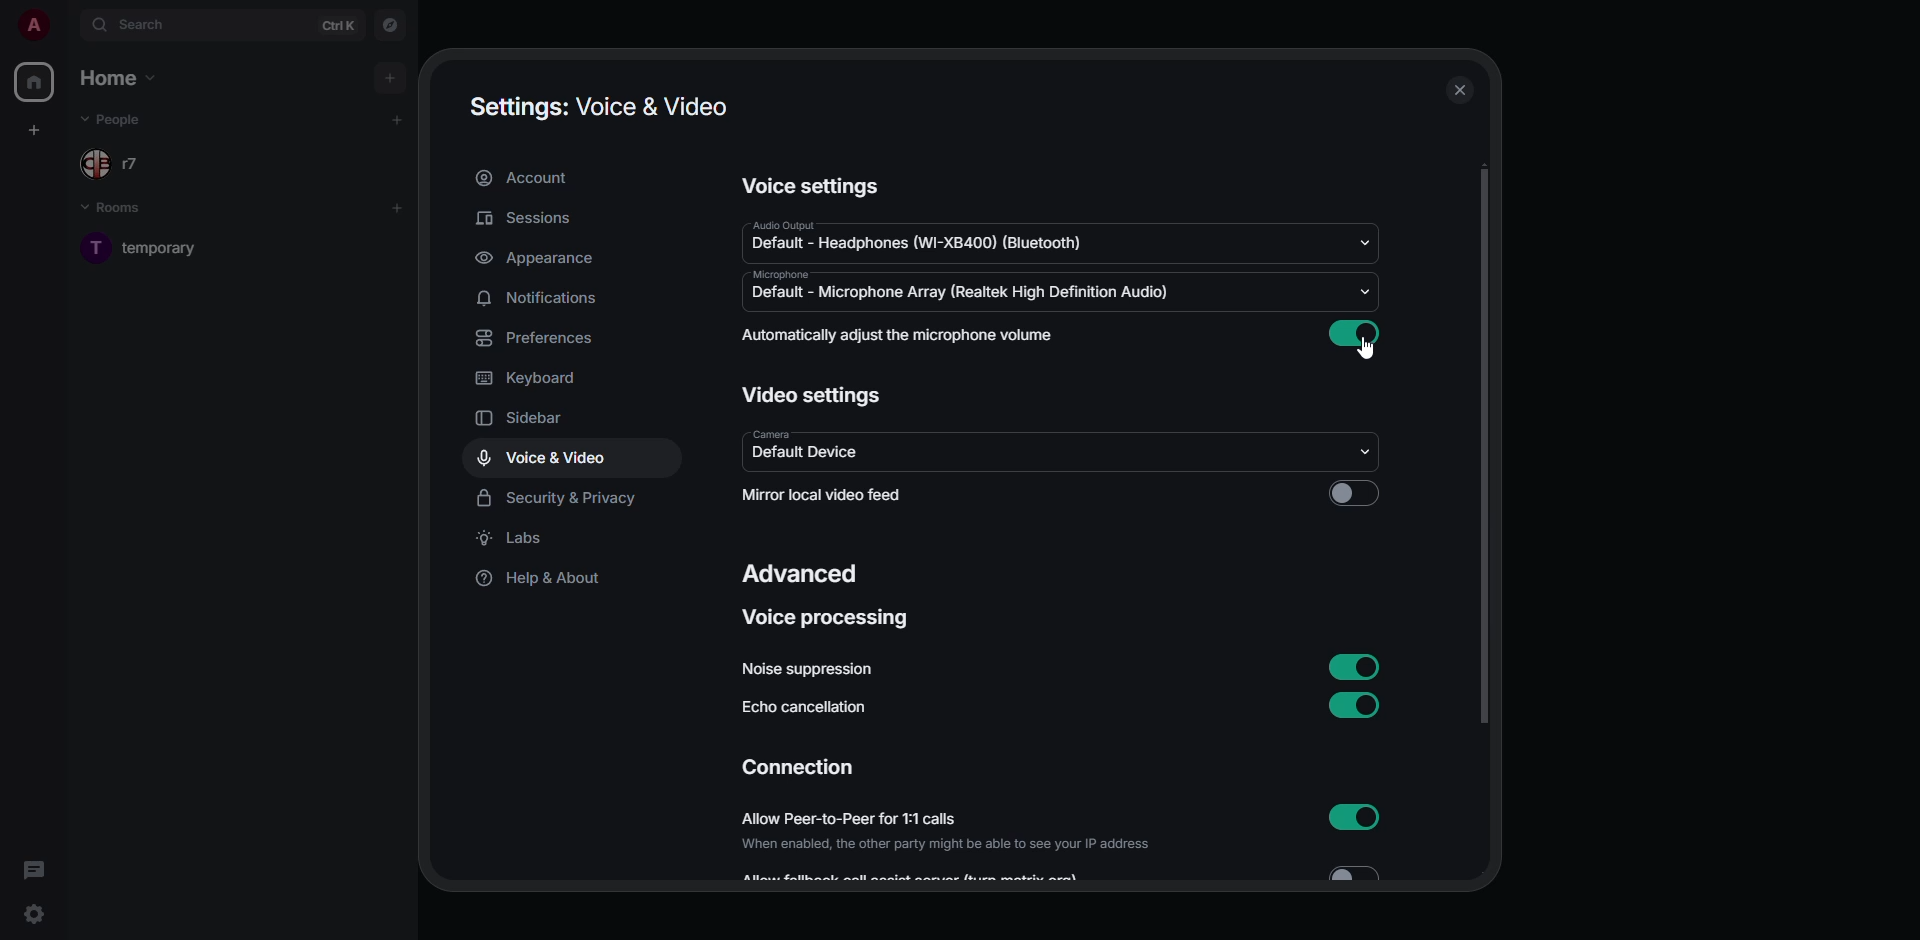 This screenshot has height=940, width=1920. Describe the element at coordinates (1357, 708) in the screenshot. I see `enabled` at that location.